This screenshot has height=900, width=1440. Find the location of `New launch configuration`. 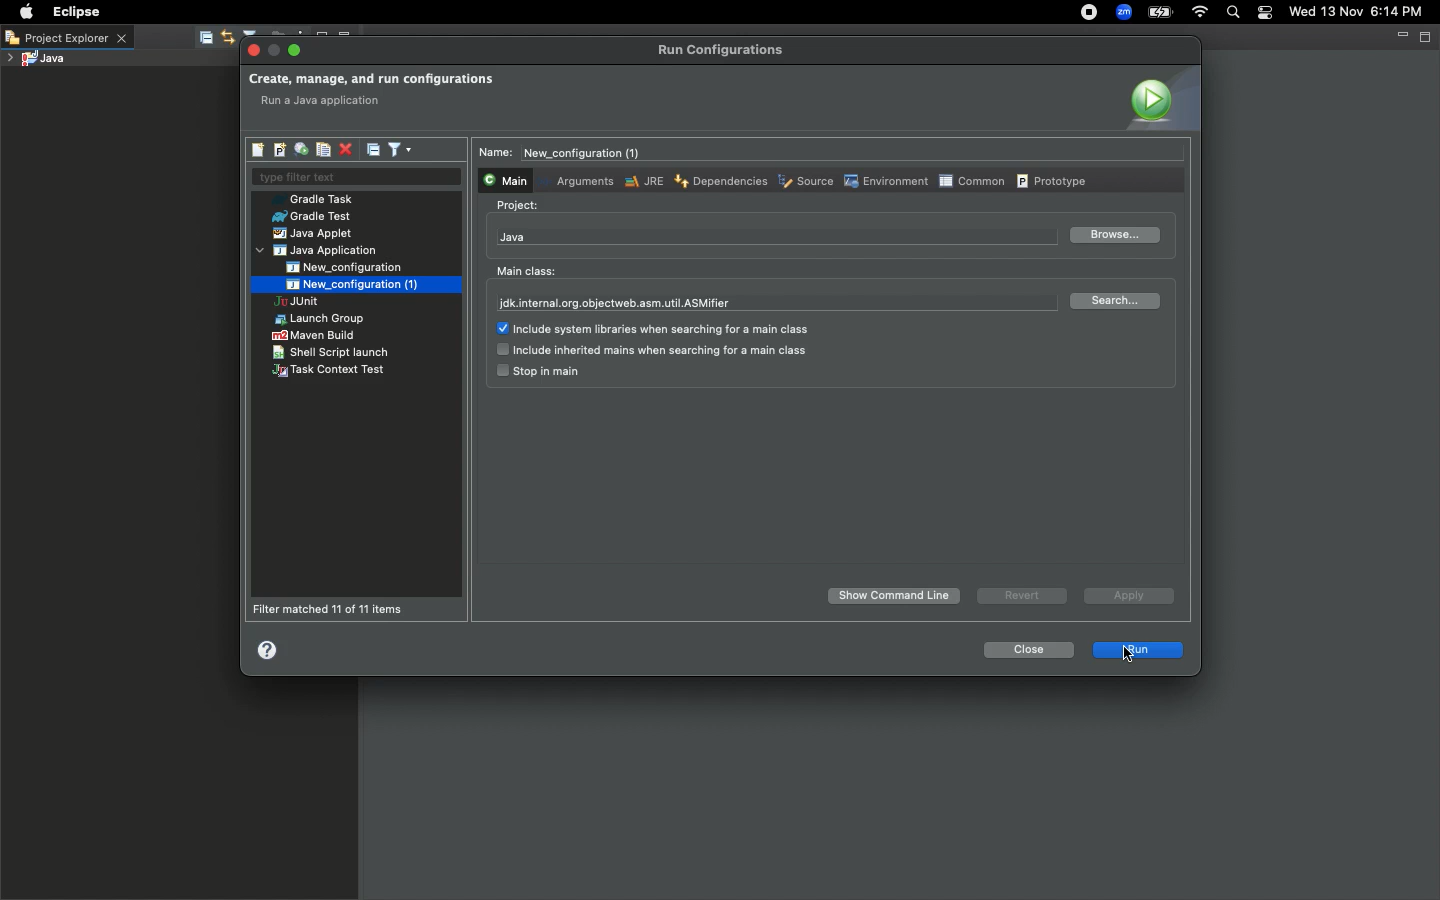

New launch configuration is located at coordinates (259, 150).